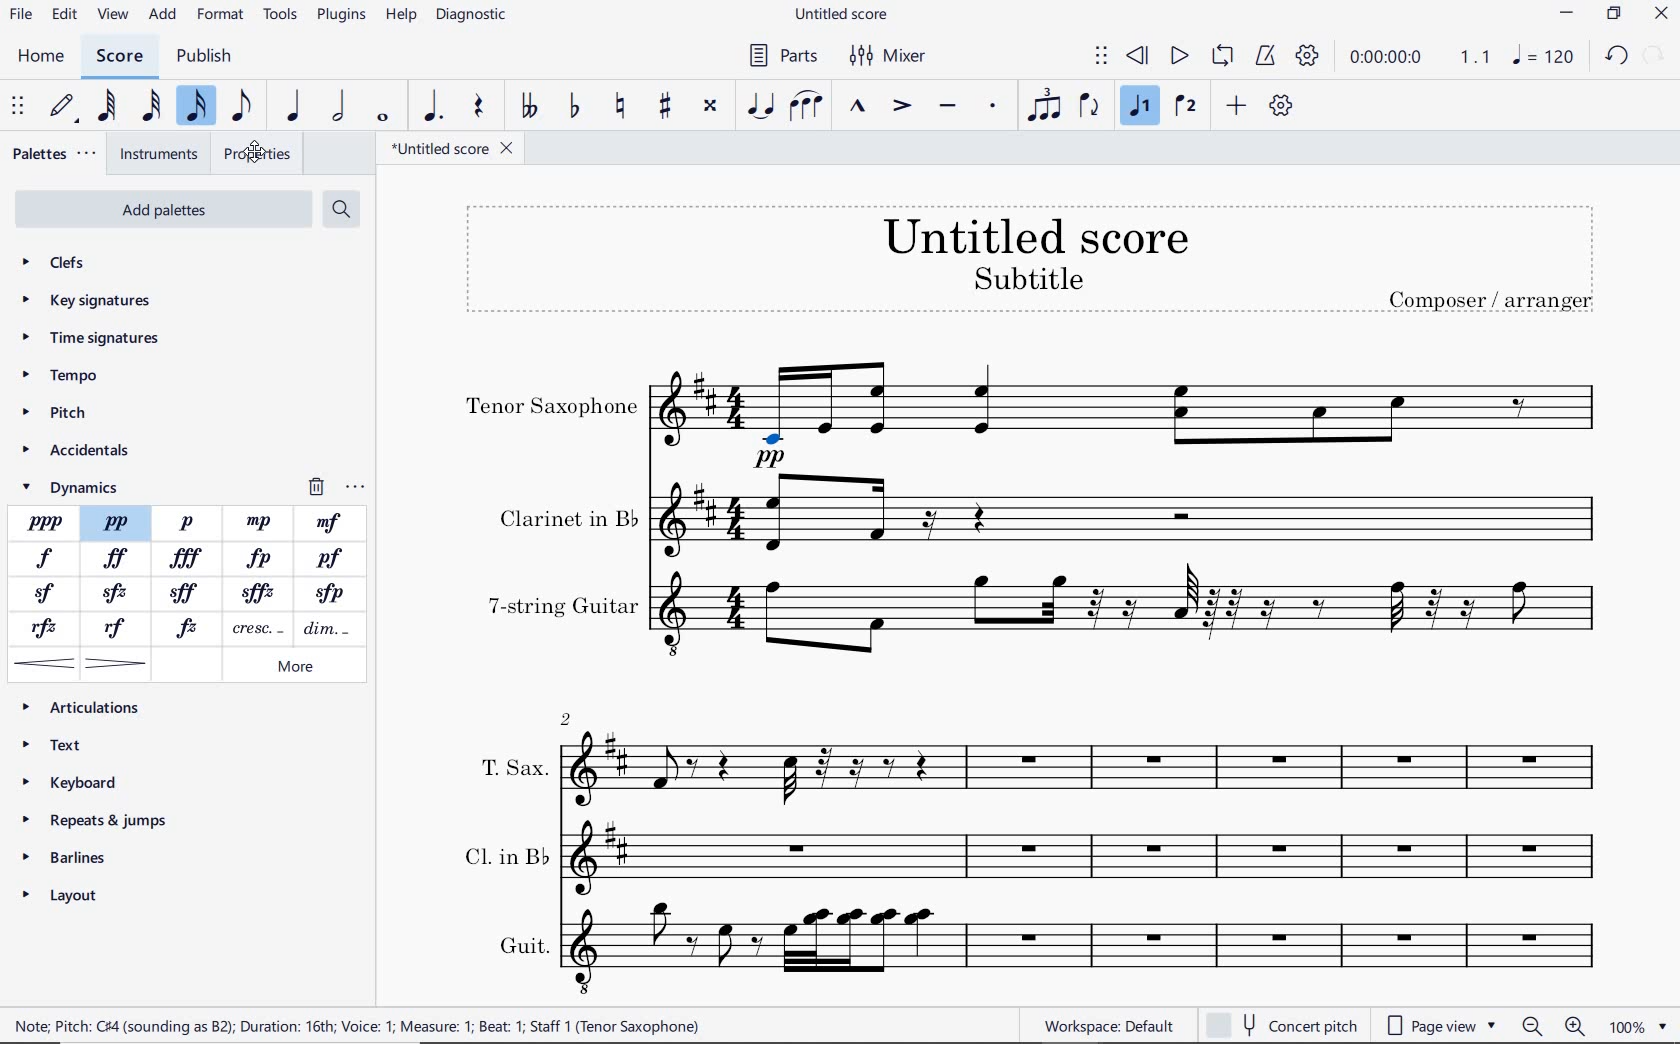  What do you see at coordinates (567, 717) in the screenshot?
I see `2` at bounding box center [567, 717].